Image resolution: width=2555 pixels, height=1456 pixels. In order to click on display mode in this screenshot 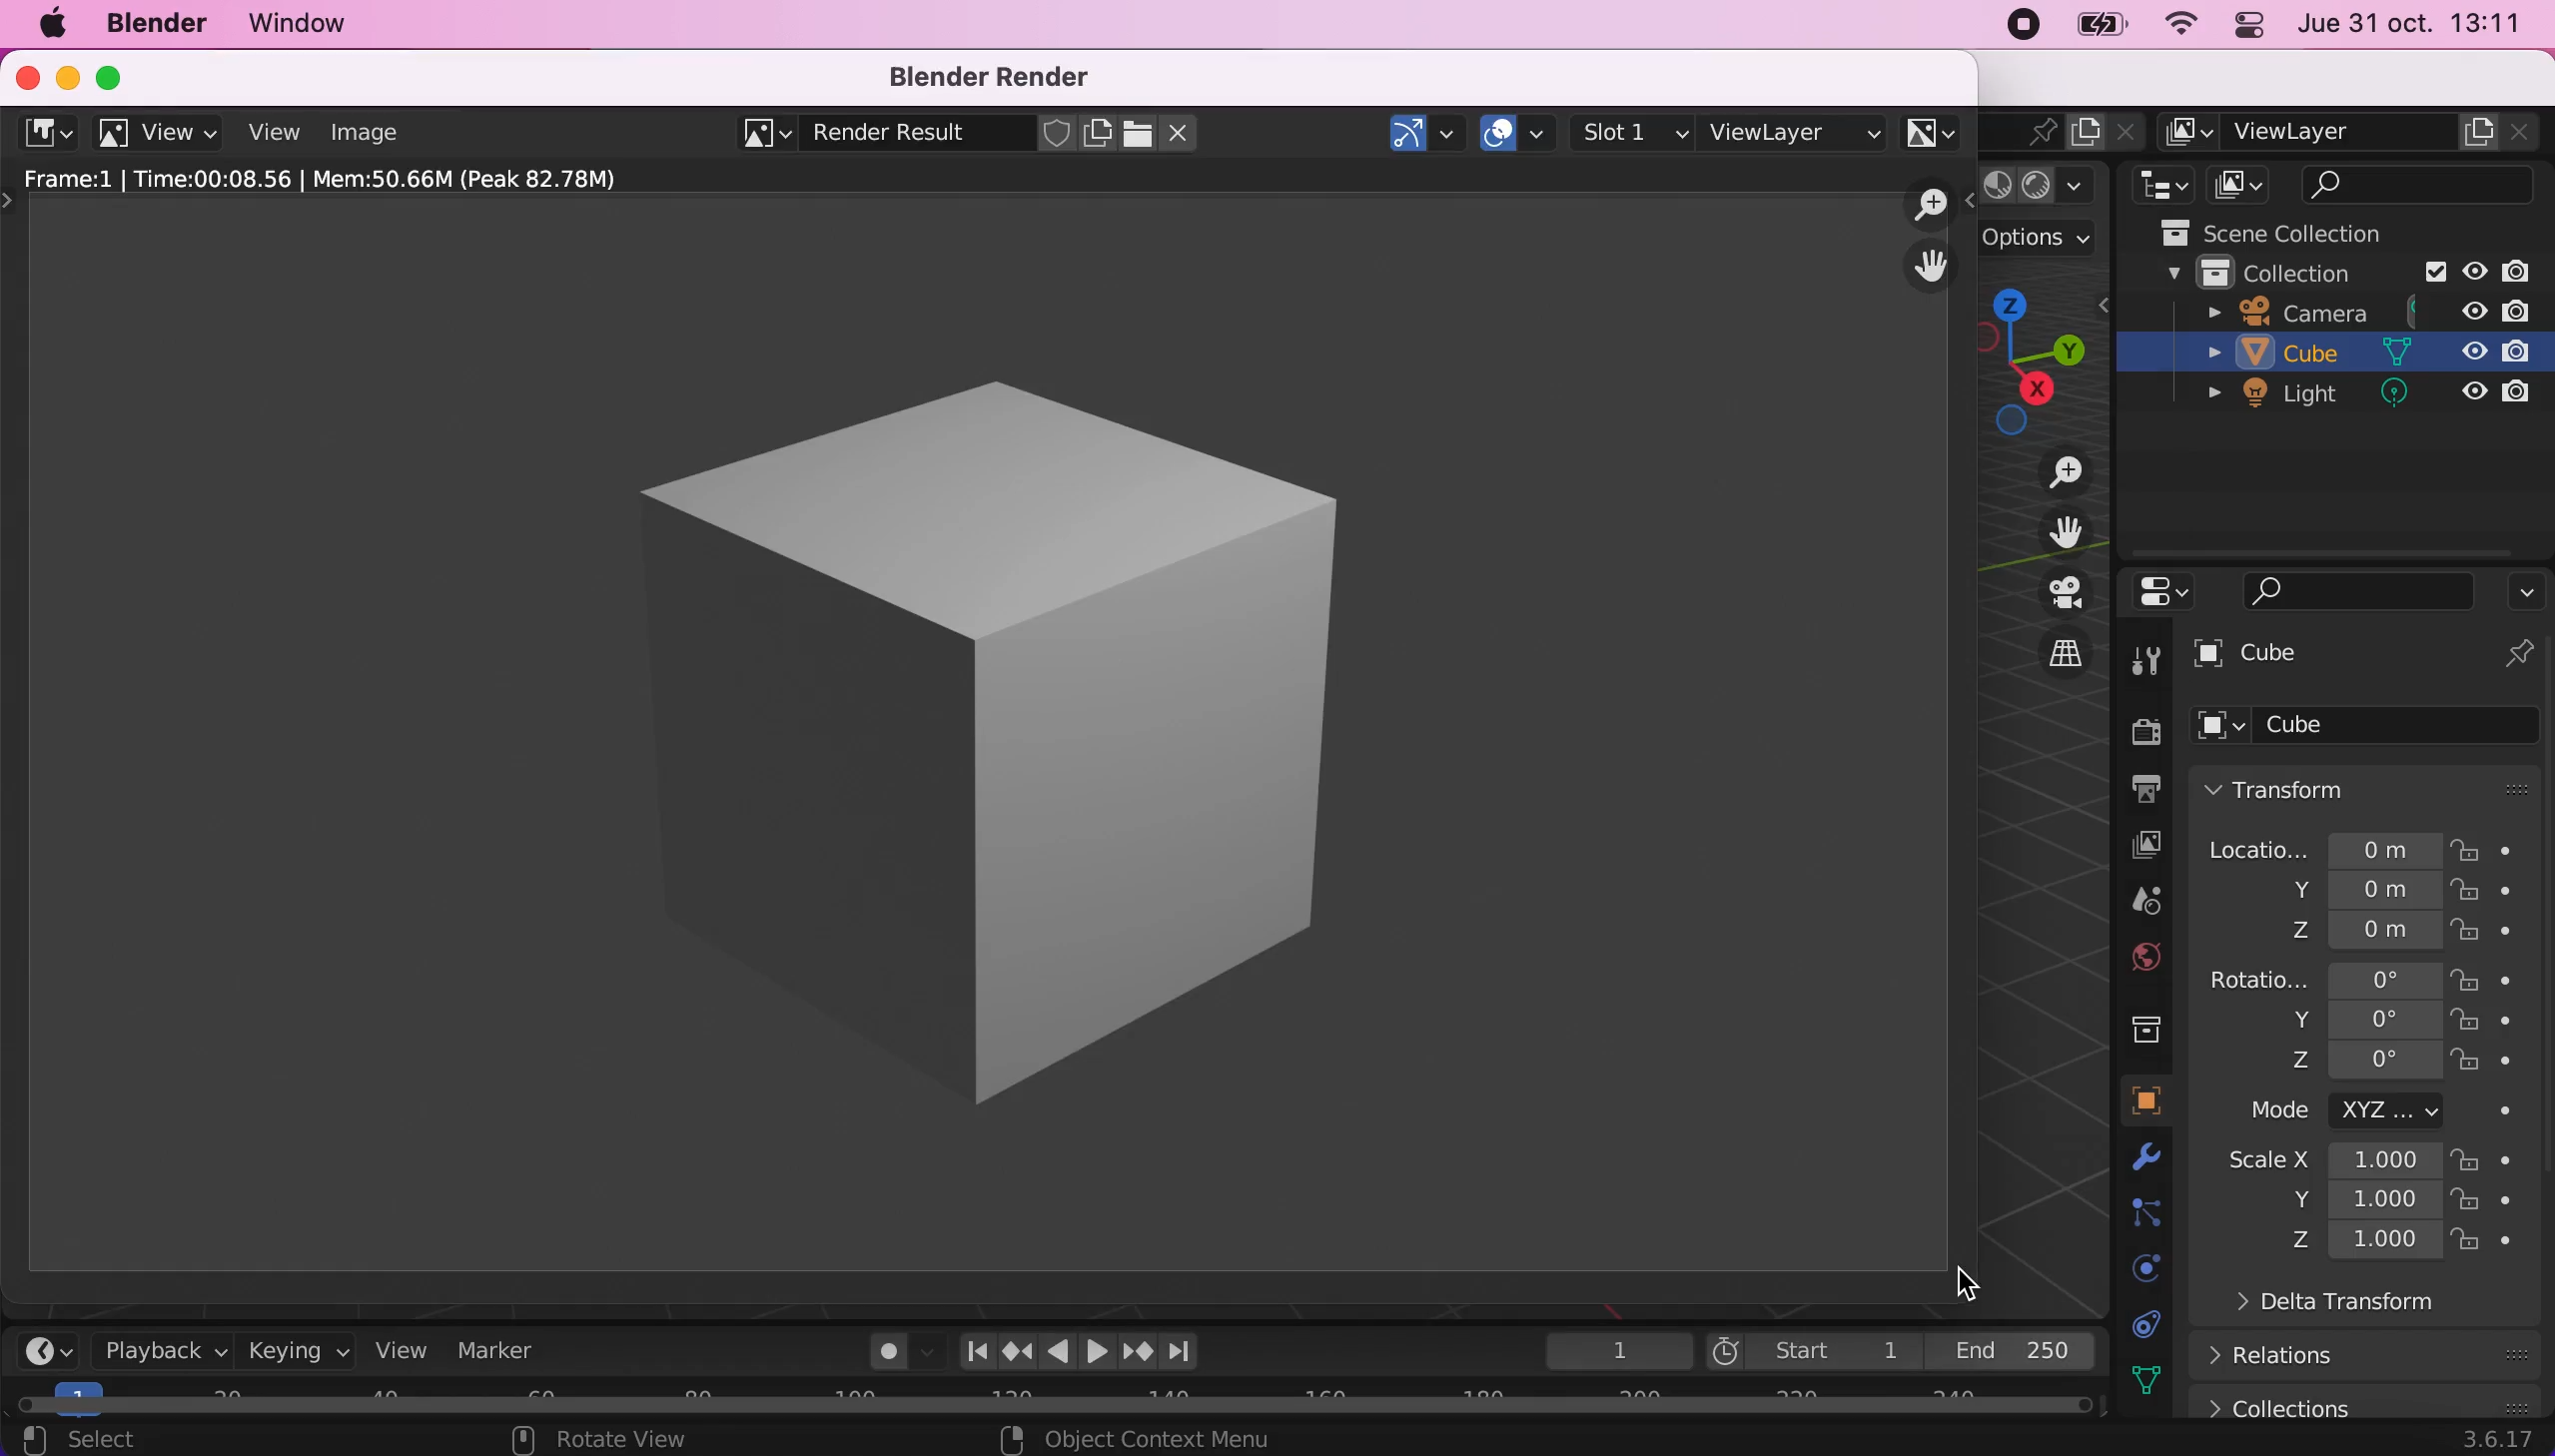, I will do `click(2244, 184)`.